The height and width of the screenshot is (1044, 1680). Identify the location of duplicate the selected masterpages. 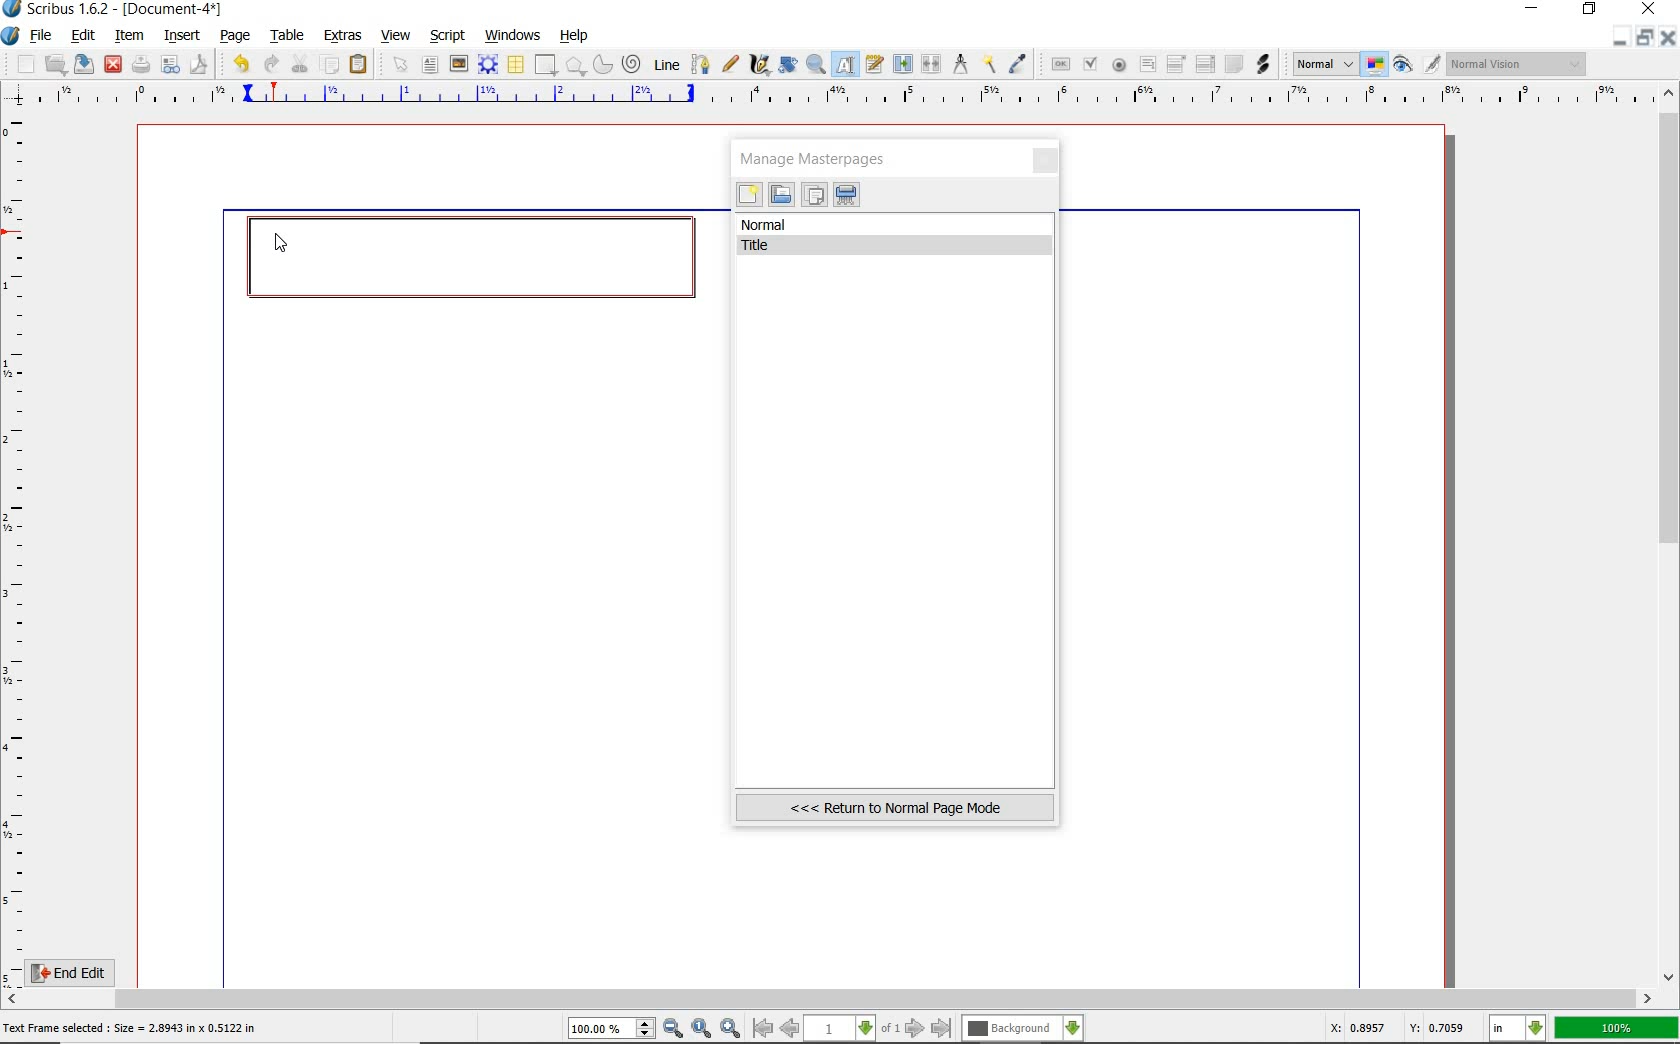
(814, 197).